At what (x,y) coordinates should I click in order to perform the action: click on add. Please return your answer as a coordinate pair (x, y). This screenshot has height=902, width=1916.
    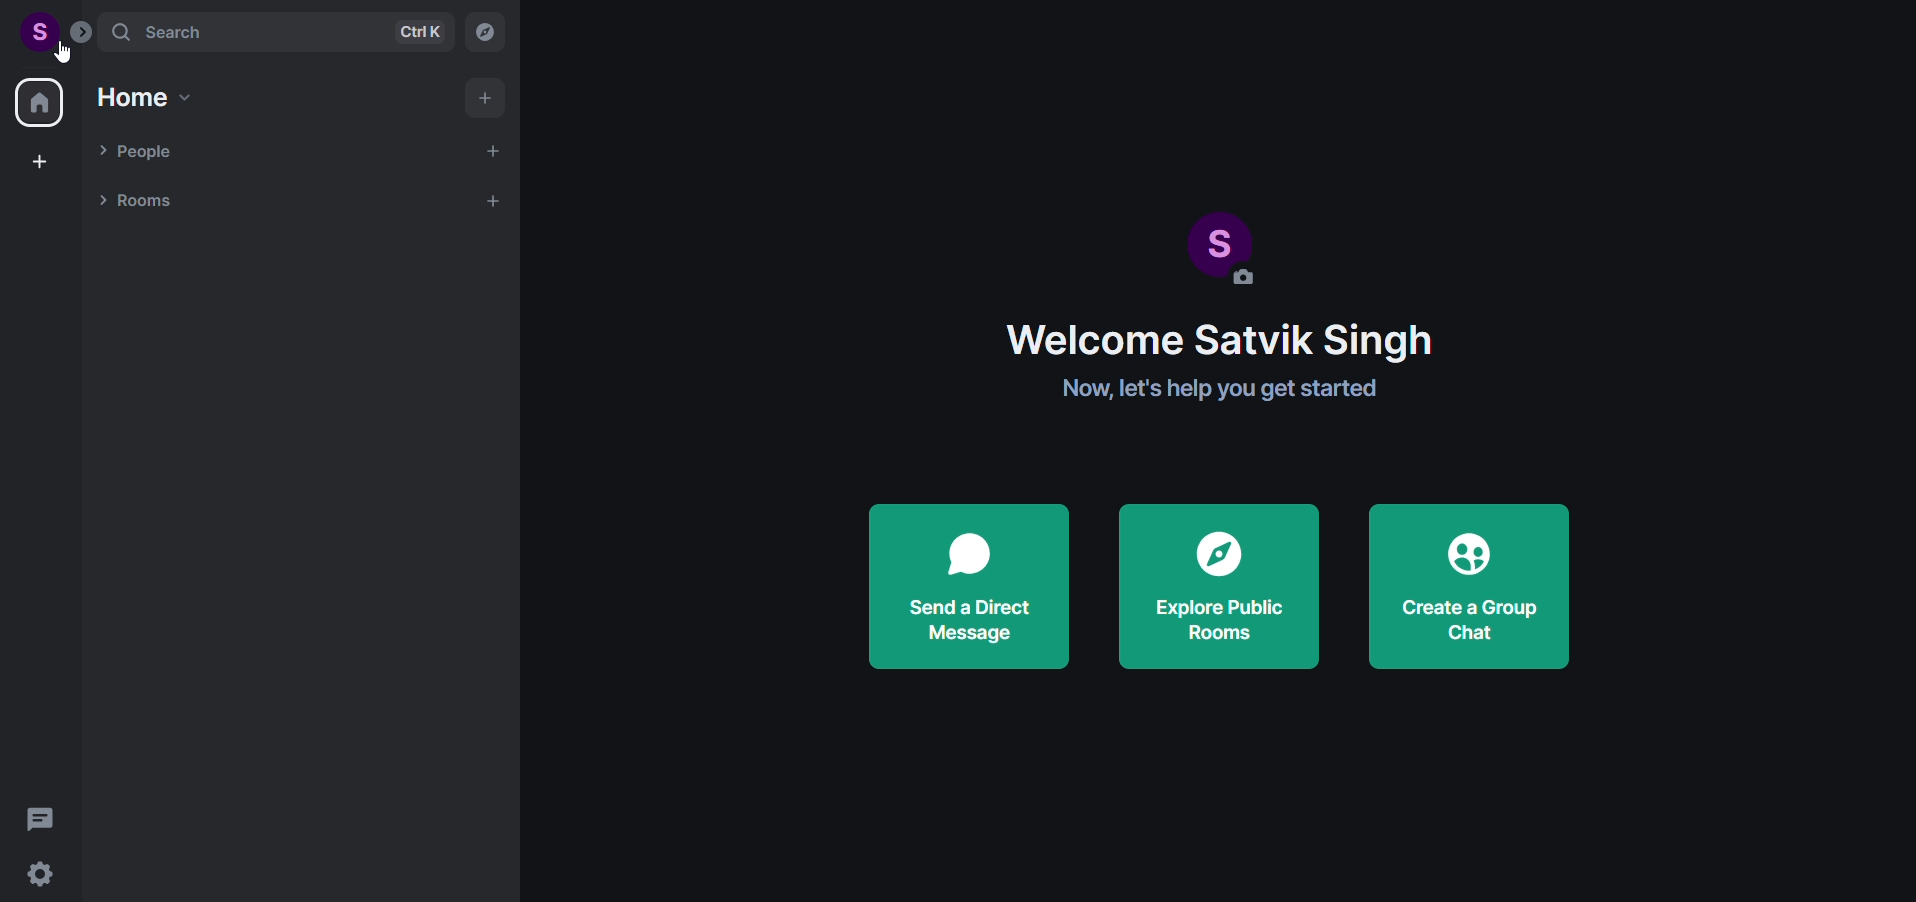
    Looking at the image, I should click on (484, 97).